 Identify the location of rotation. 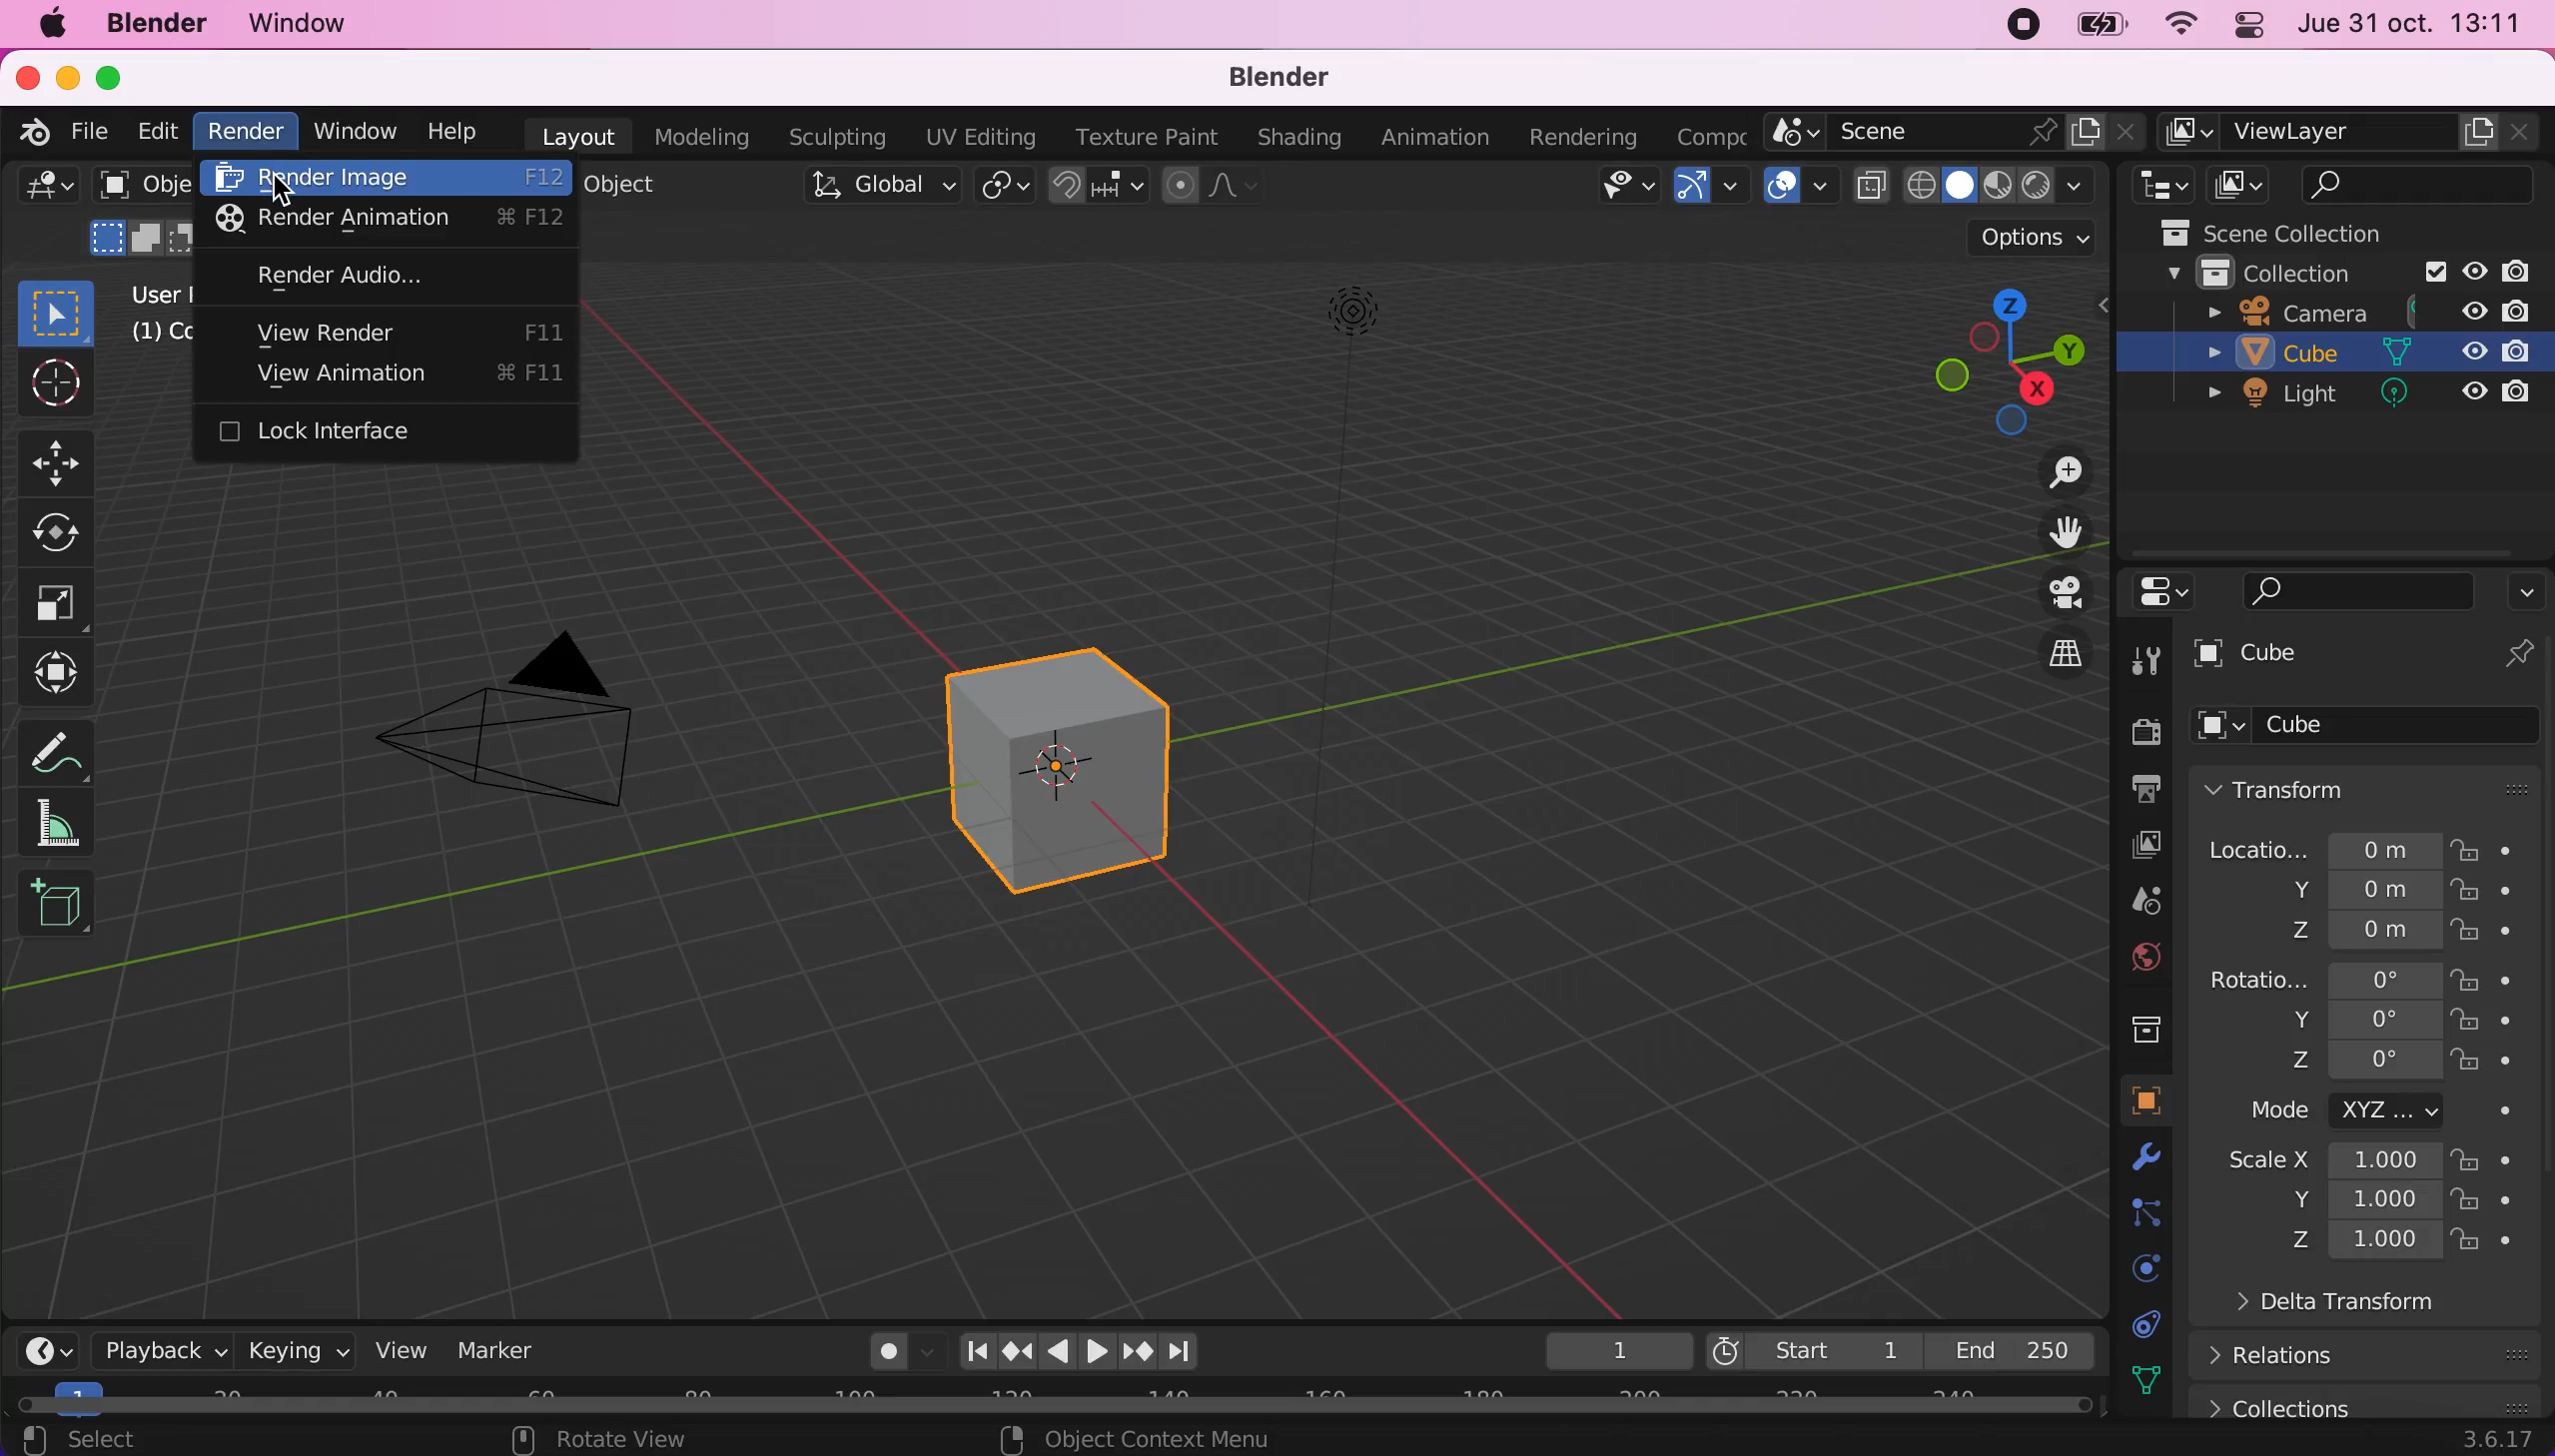
(2321, 977).